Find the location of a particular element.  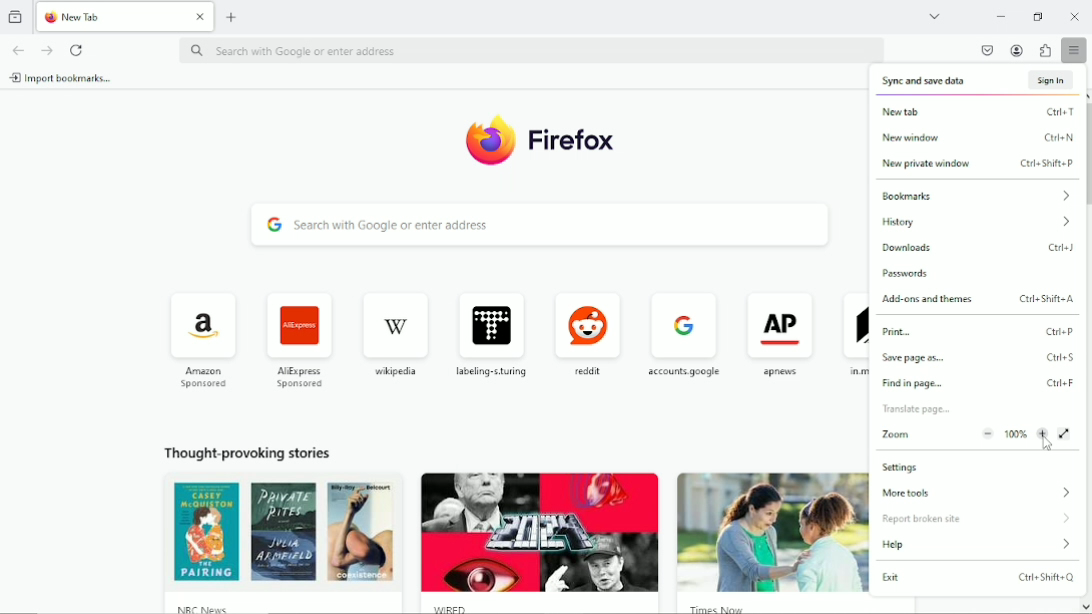

list all tabs is located at coordinates (941, 17).